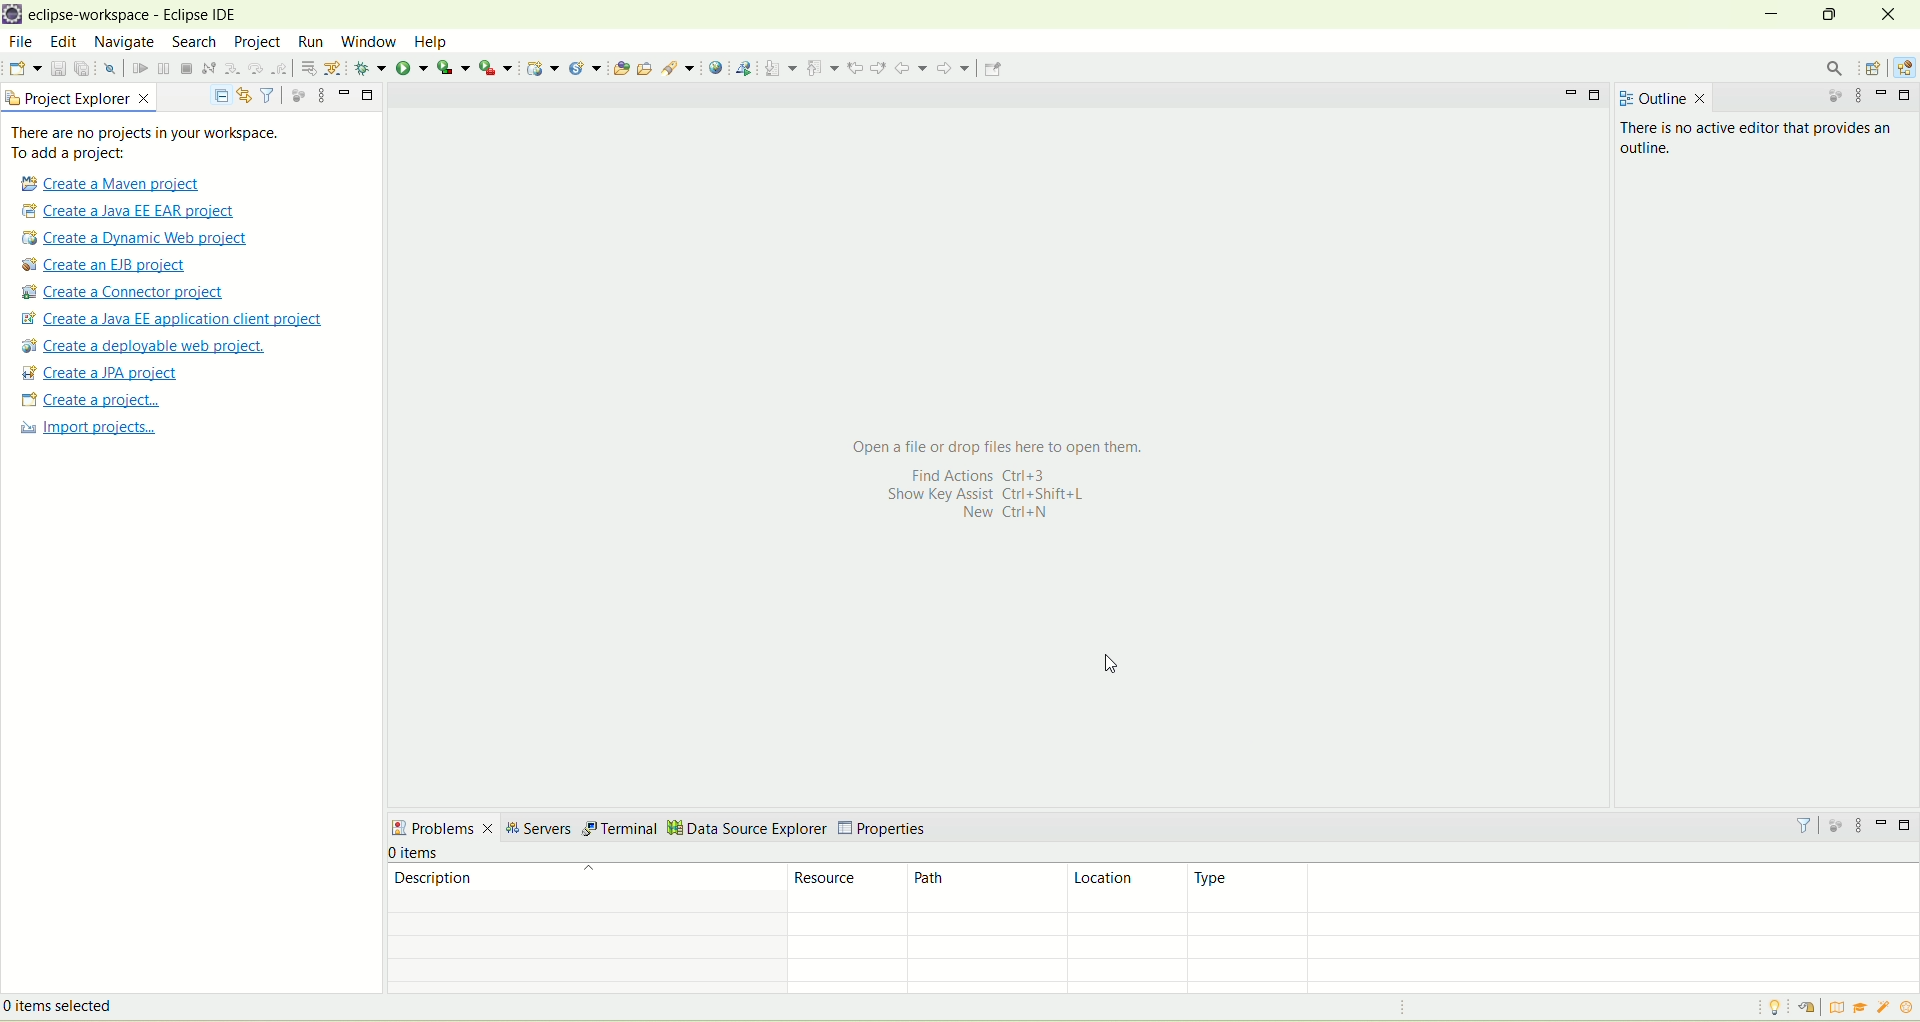 This screenshot has height=1022, width=1920. I want to click on minimize, so click(1882, 822).